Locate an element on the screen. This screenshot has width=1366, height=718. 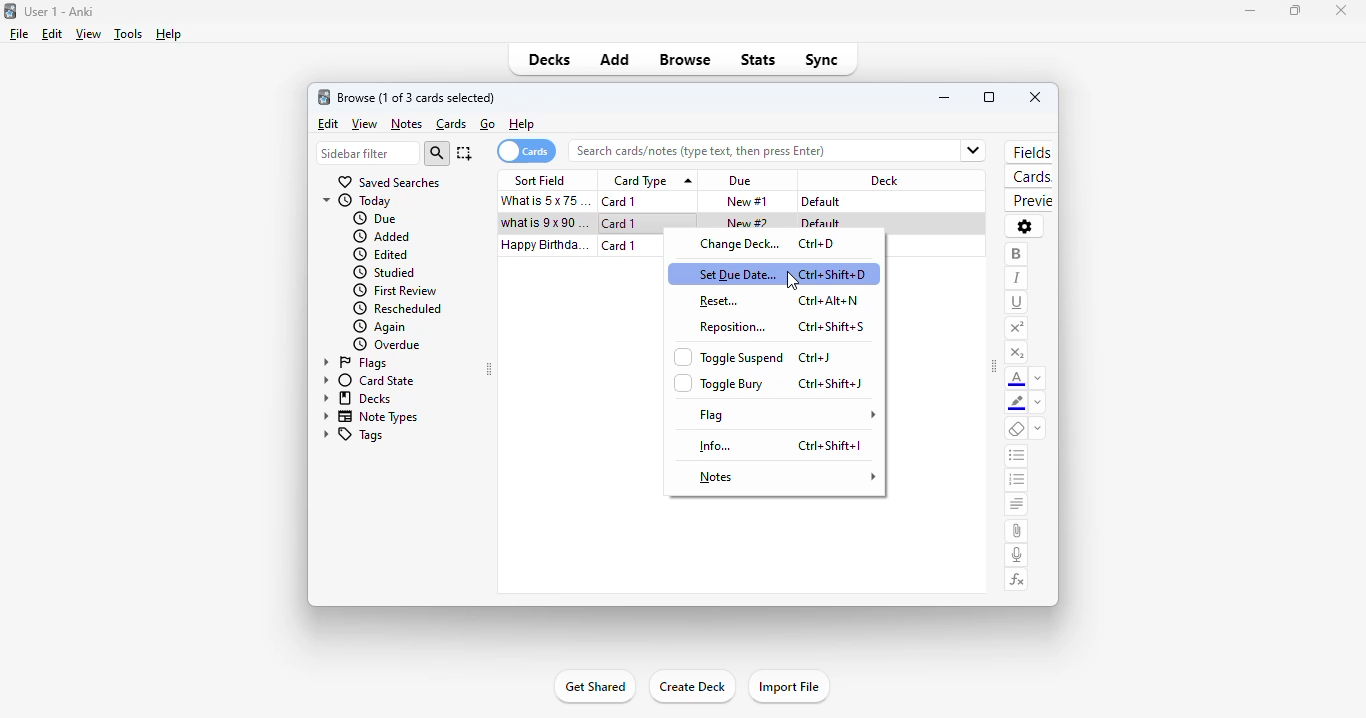
subscript is located at coordinates (1018, 355).